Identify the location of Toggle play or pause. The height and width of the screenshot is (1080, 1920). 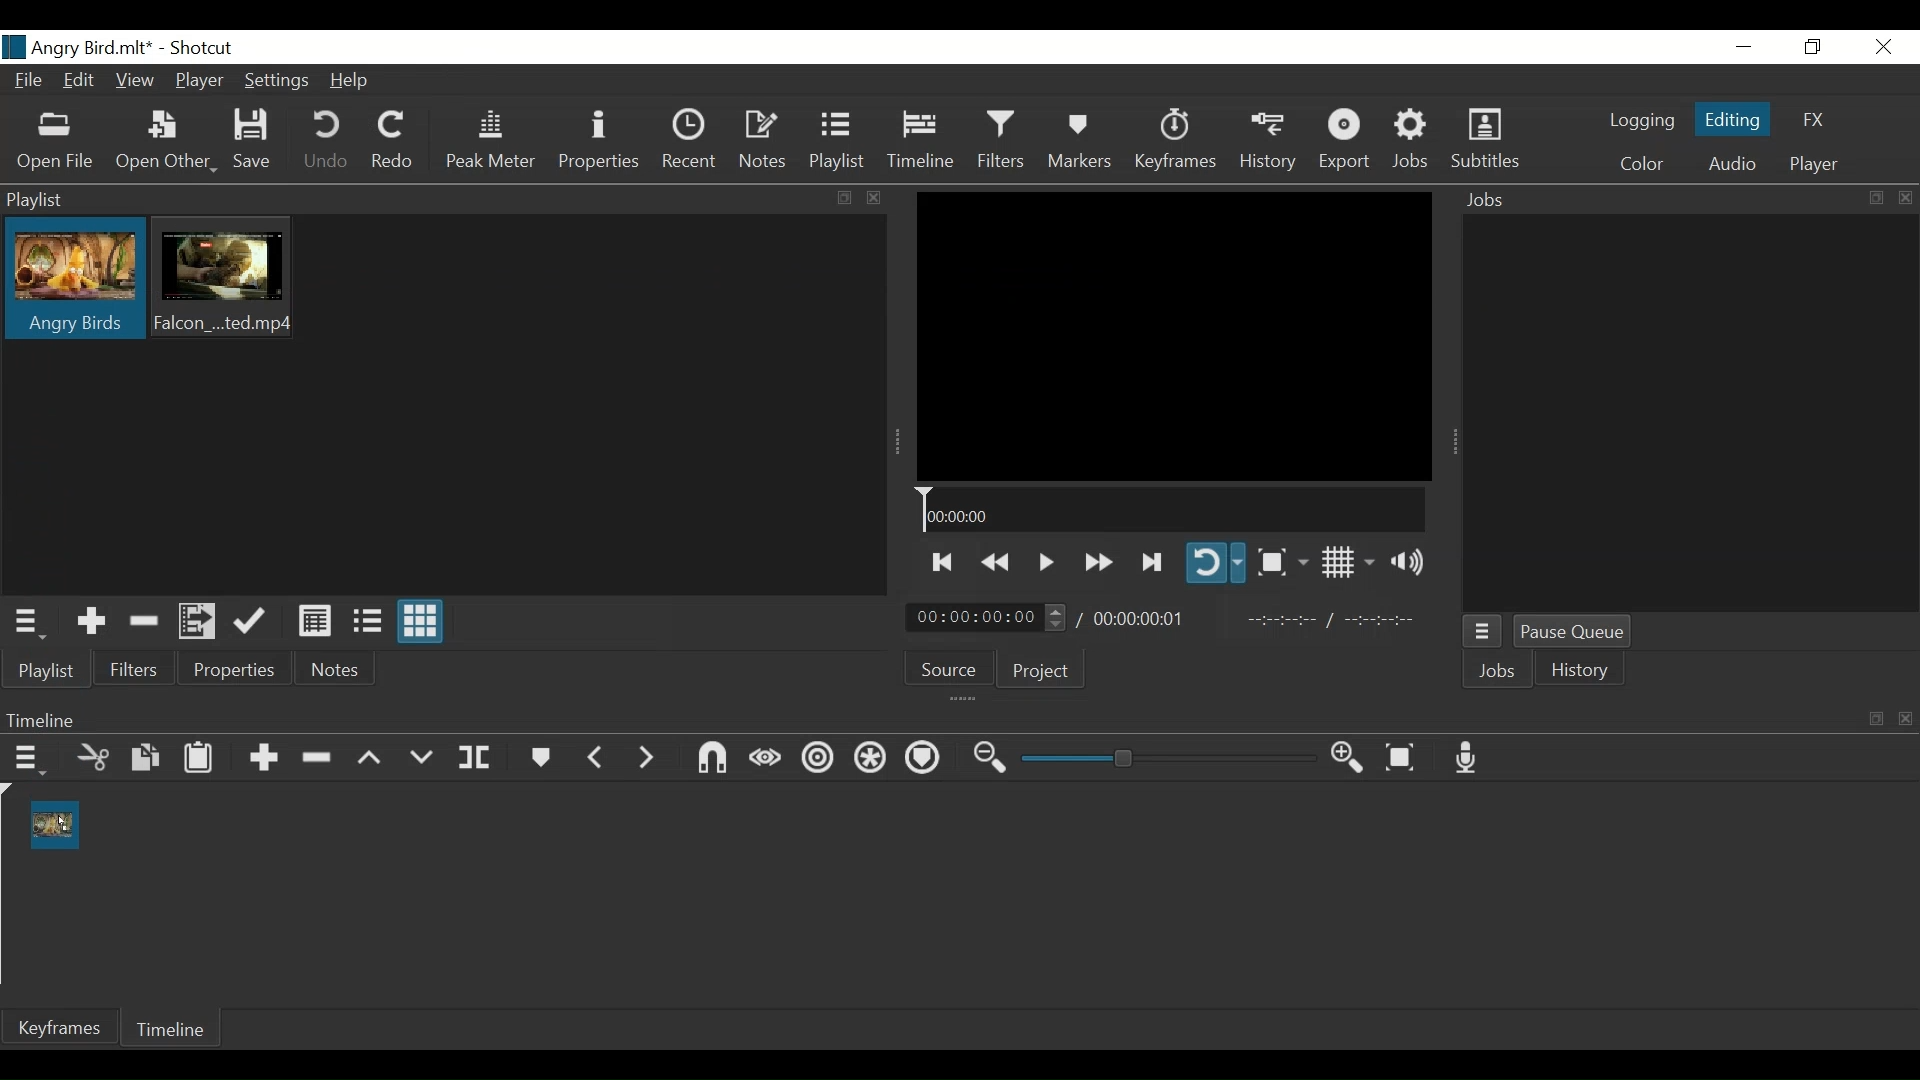
(1047, 559).